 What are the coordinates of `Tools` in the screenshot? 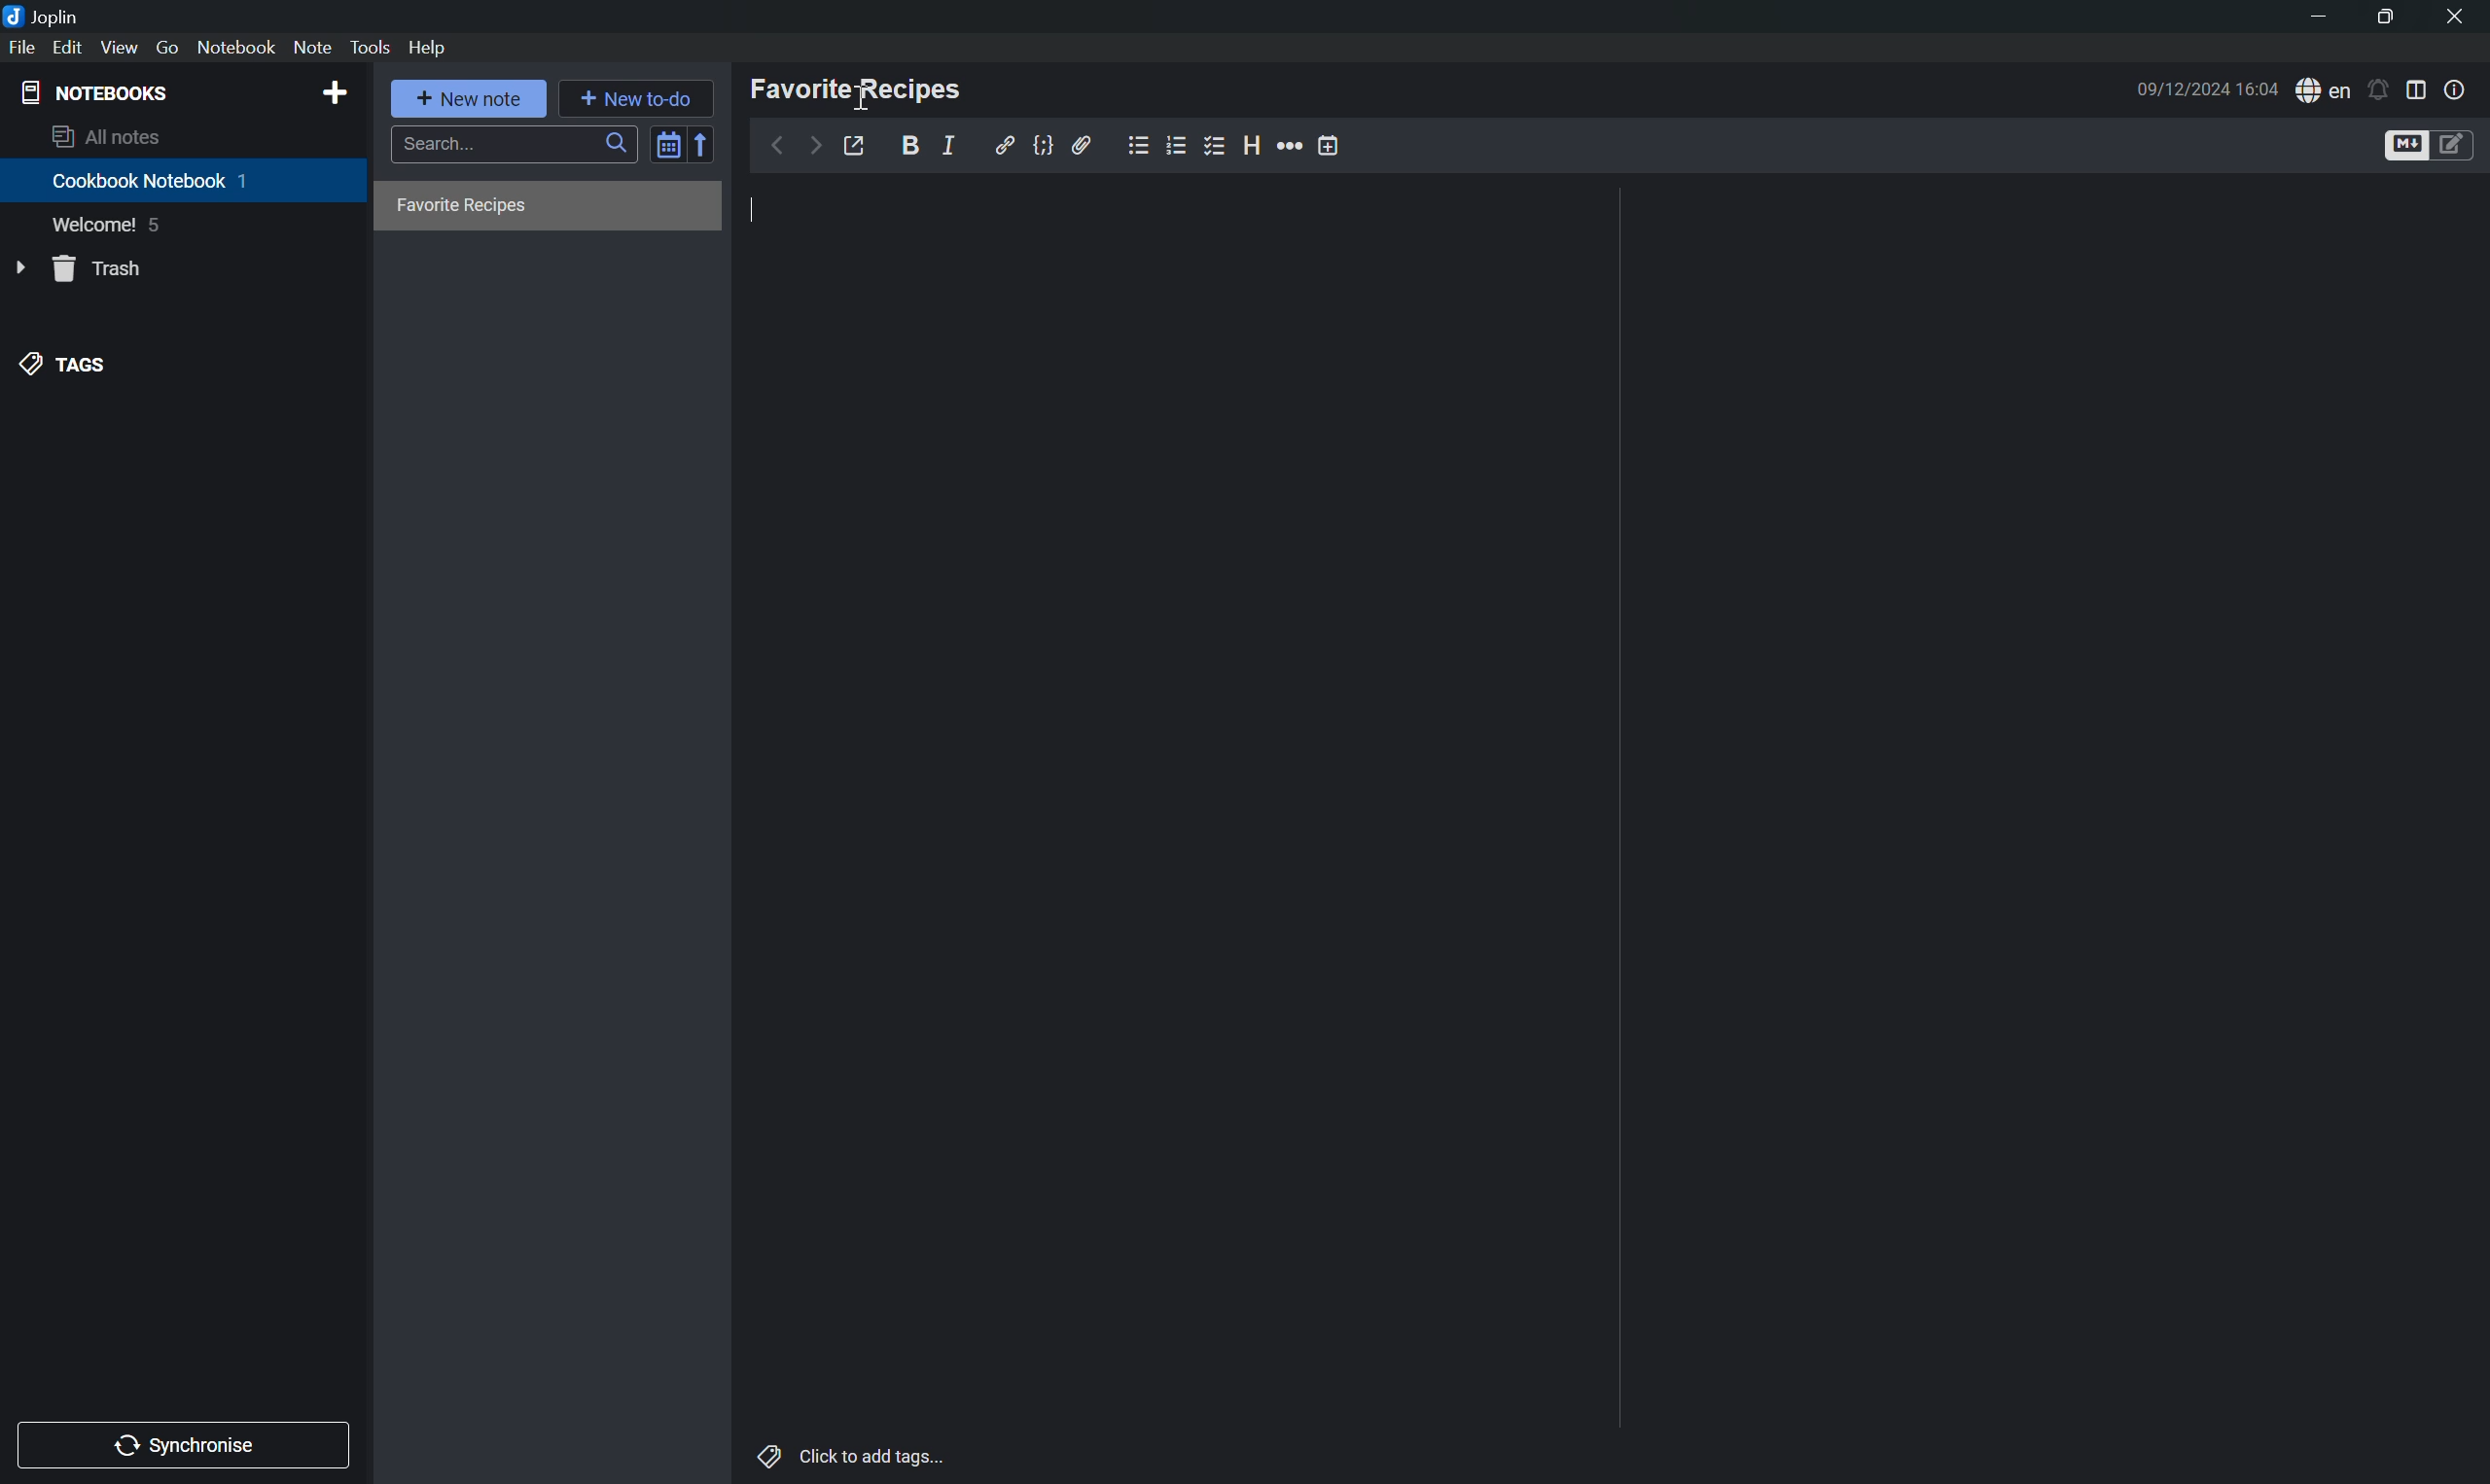 It's located at (371, 47).